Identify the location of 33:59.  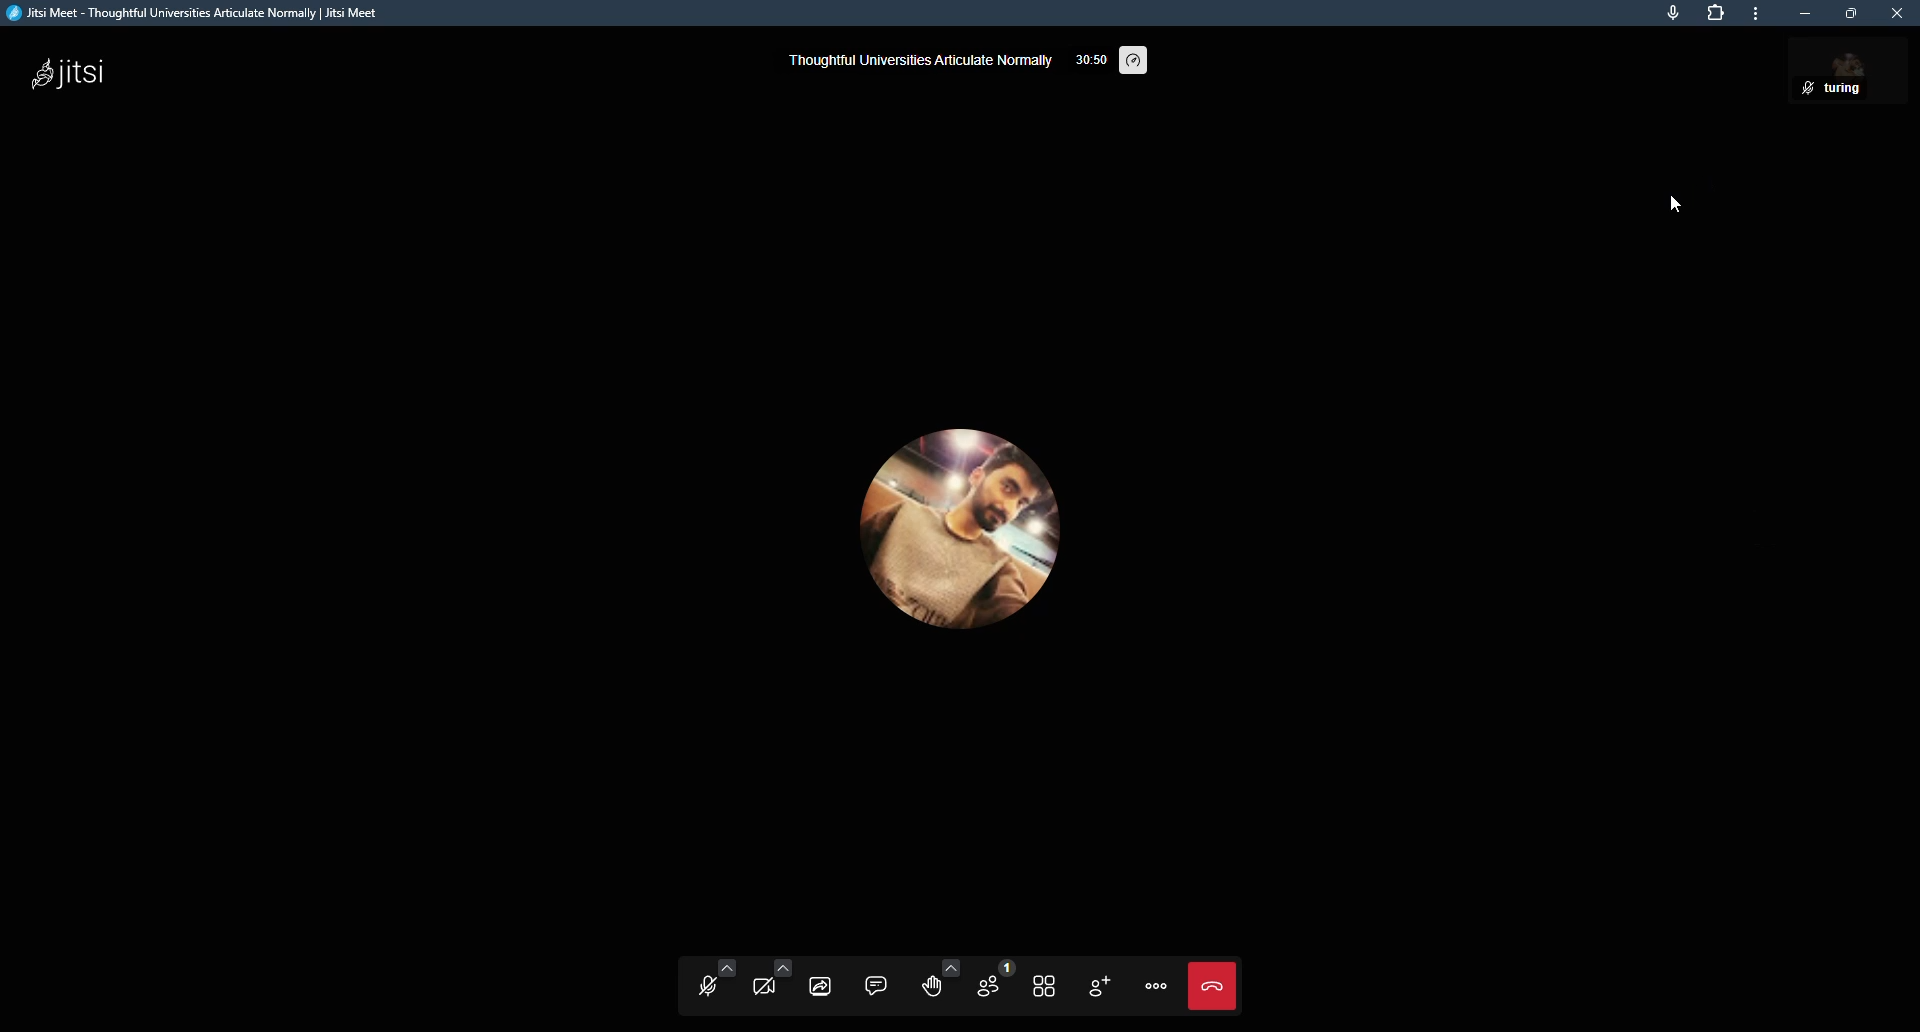
(1084, 63).